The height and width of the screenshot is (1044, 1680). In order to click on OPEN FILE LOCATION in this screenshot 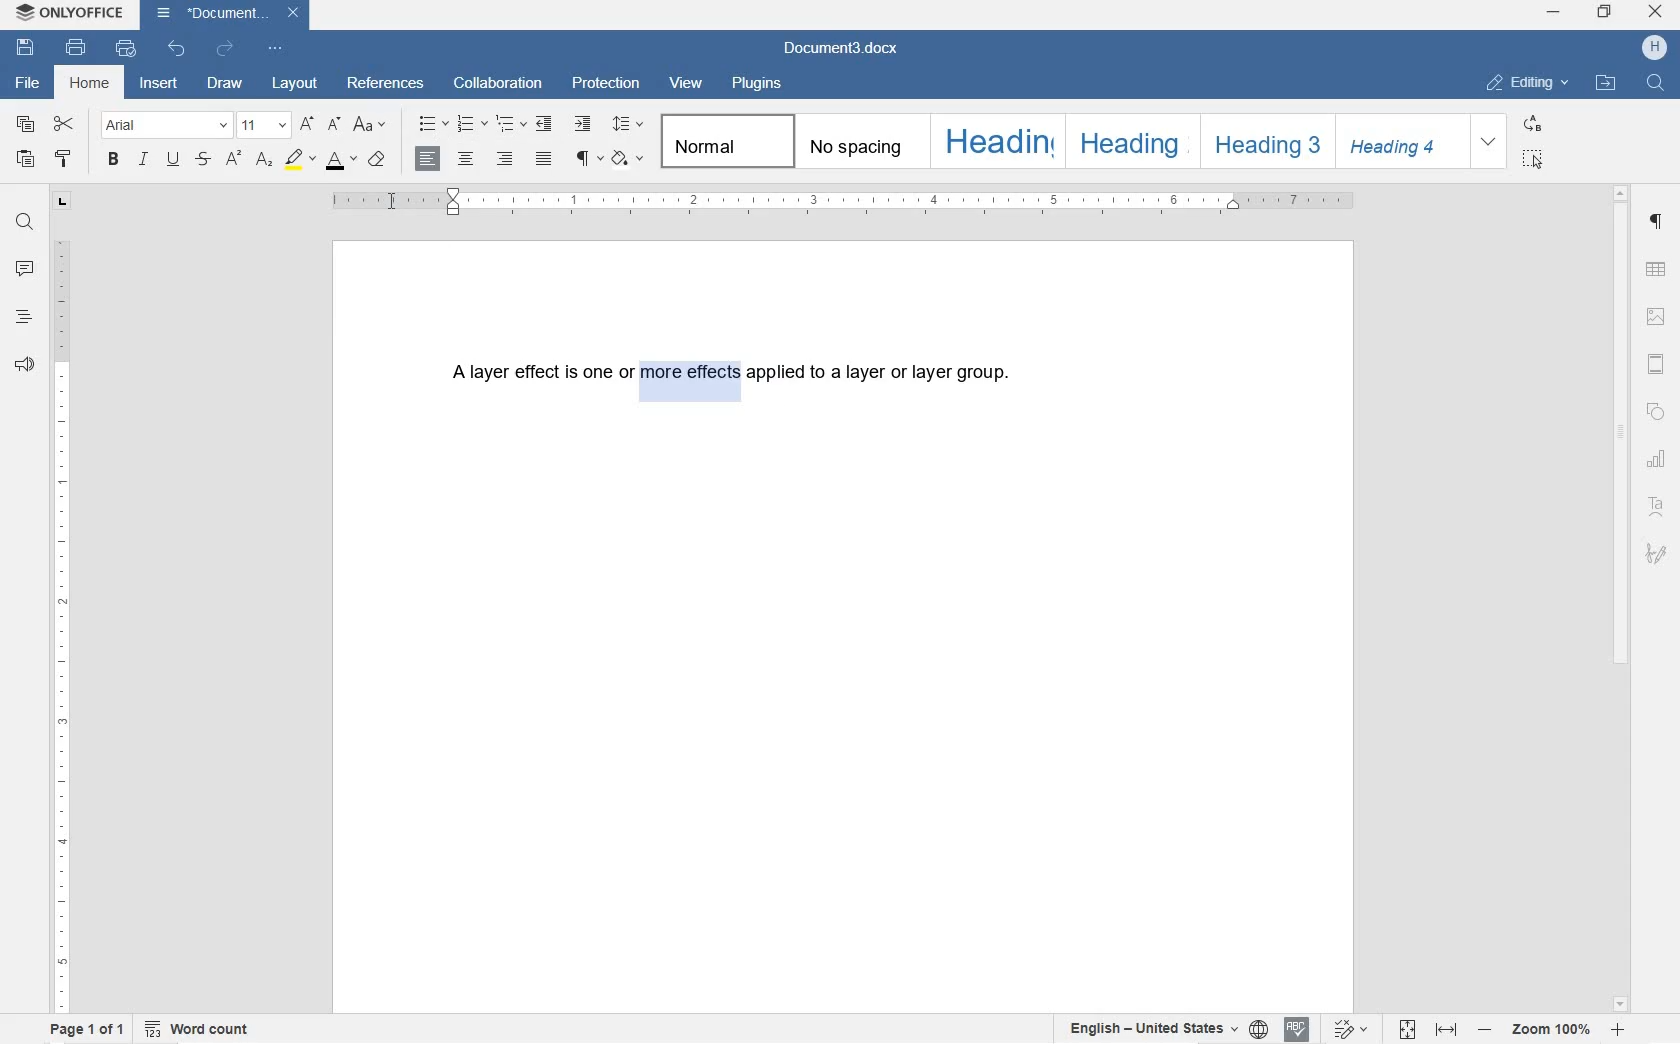, I will do `click(1608, 84)`.